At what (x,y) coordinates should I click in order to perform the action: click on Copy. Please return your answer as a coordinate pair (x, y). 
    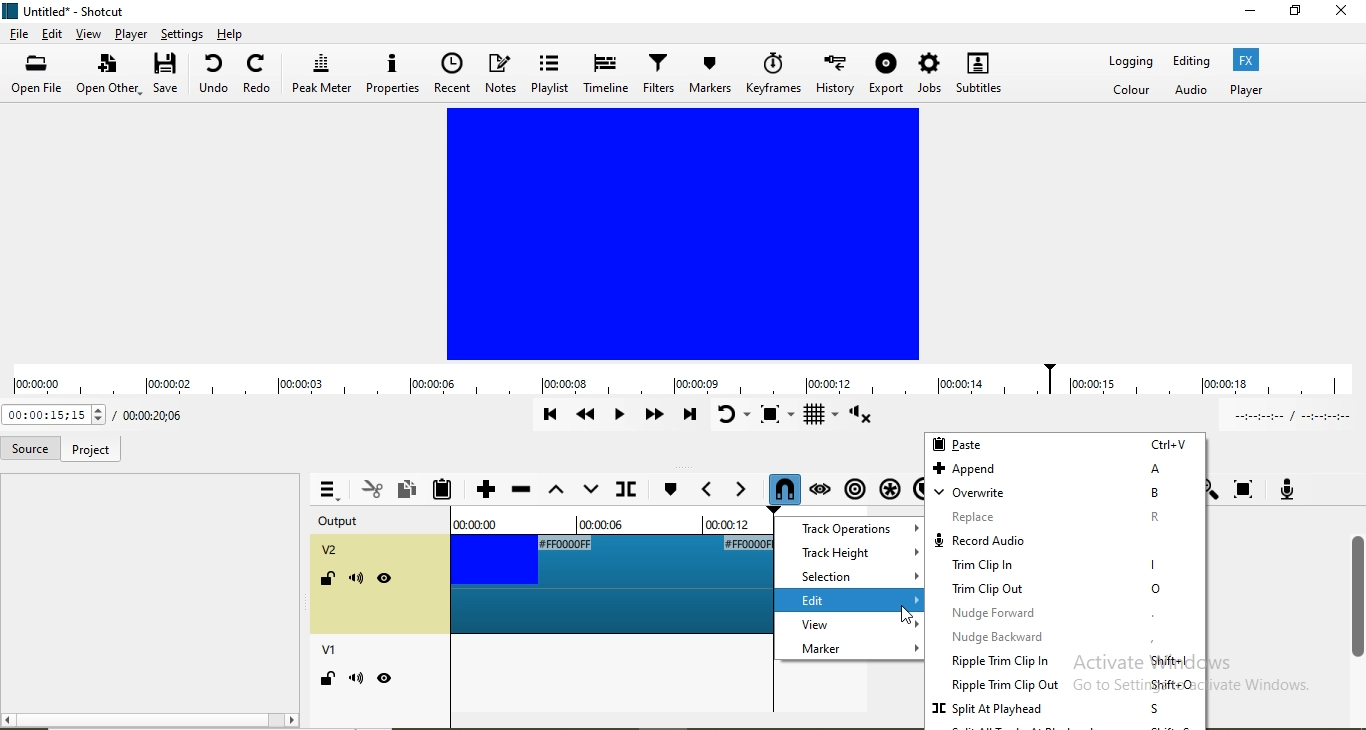
    Looking at the image, I should click on (408, 488).